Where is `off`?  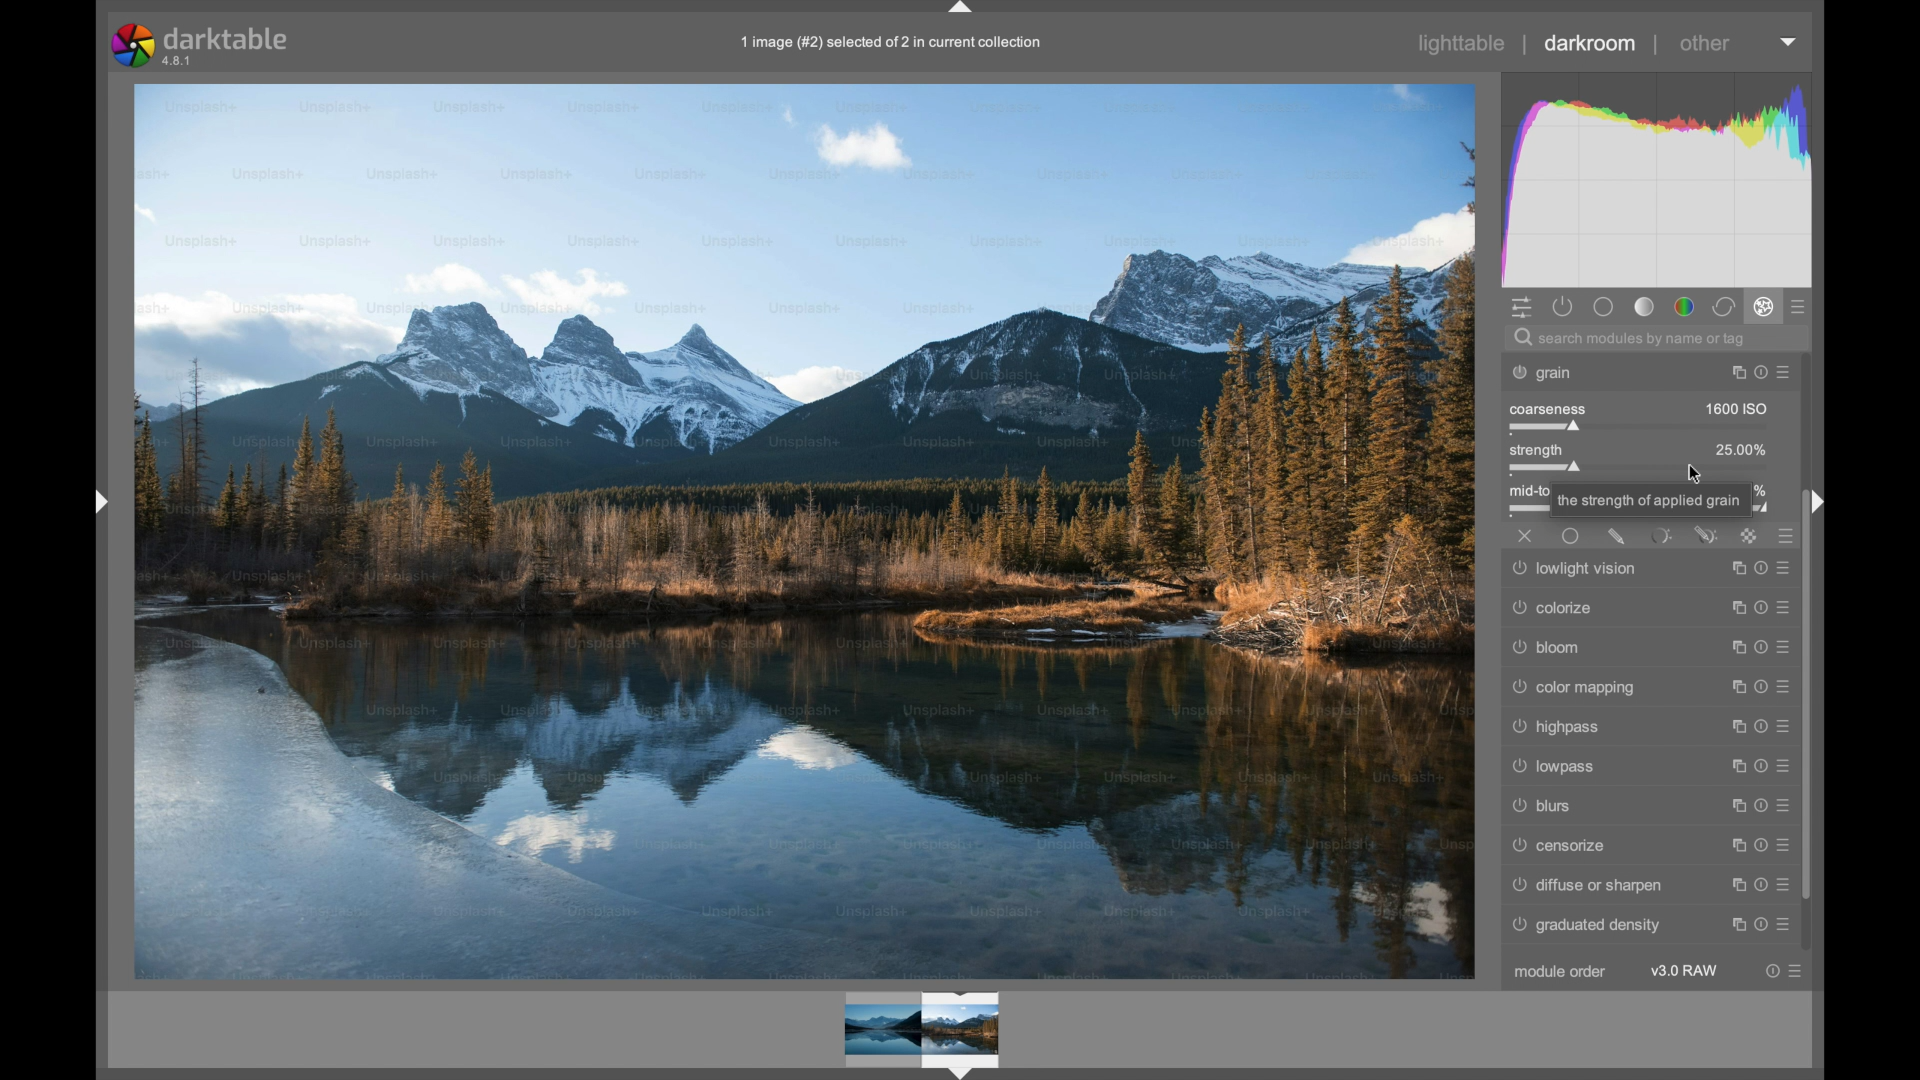 off is located at coordinates (1526, 536).